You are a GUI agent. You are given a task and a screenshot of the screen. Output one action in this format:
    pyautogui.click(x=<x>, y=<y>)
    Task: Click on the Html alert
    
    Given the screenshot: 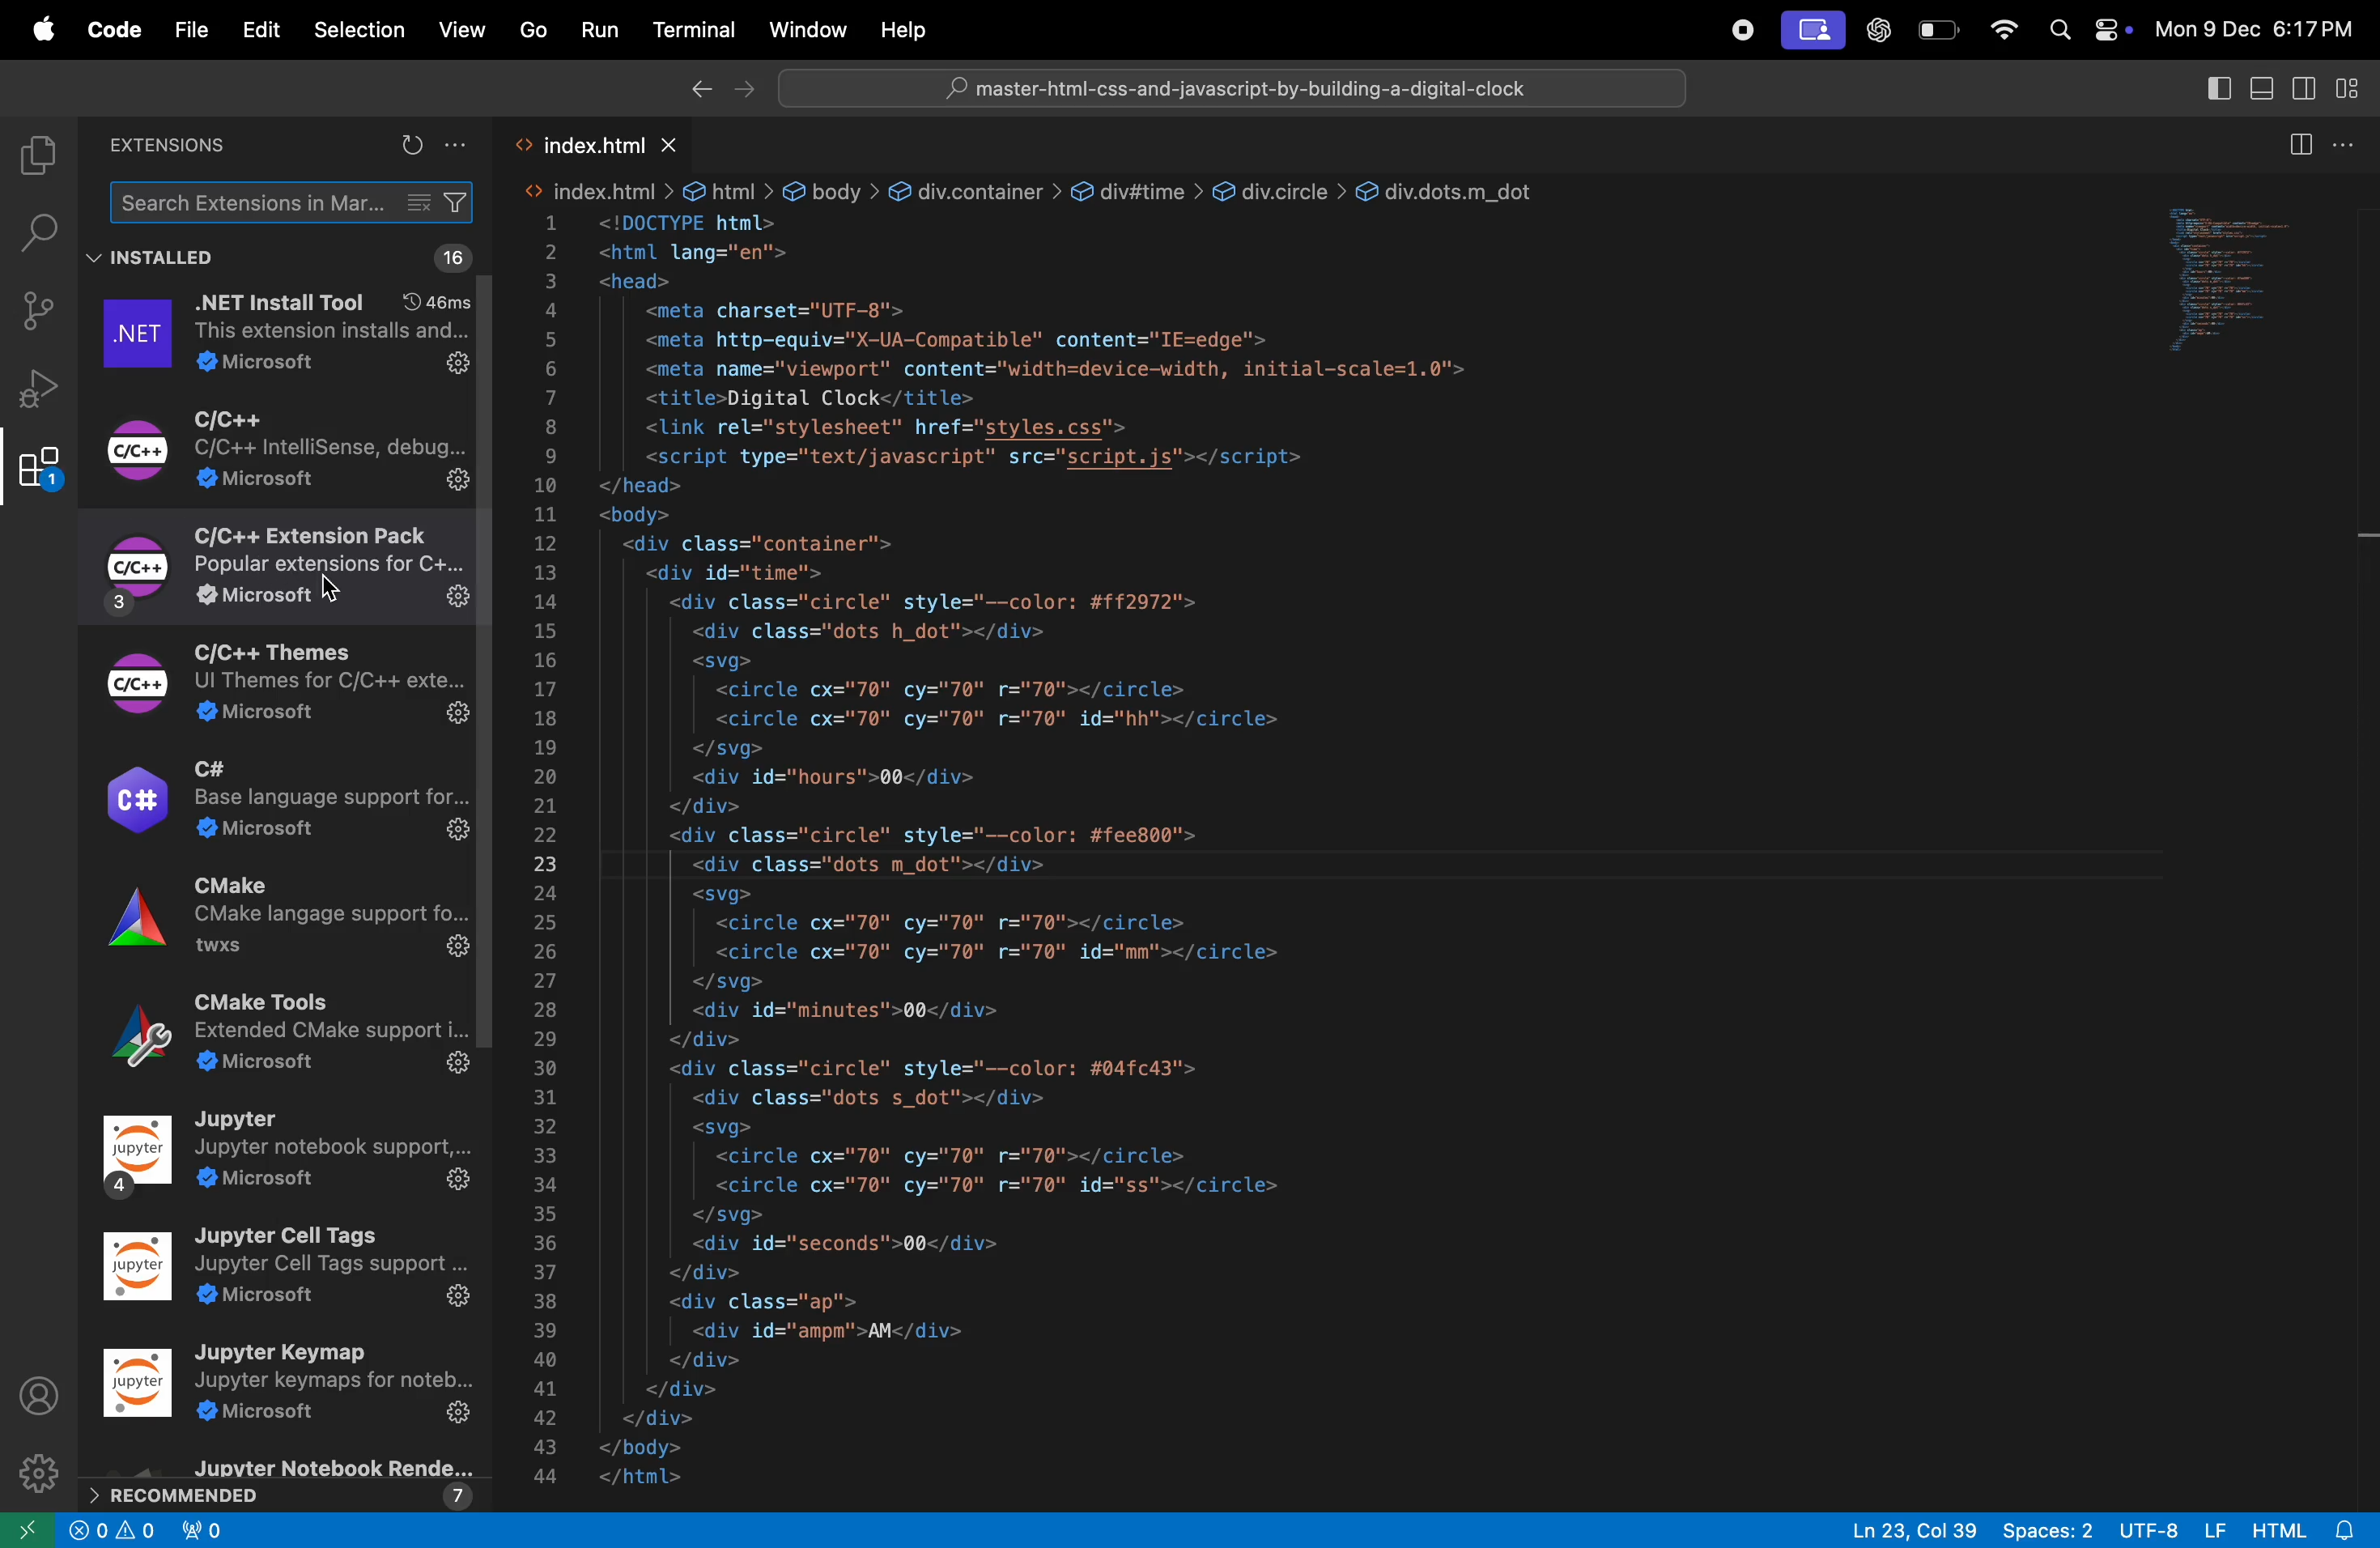 What is the action you would take?
    pyautogui.click(x=2310, y=1530)
    